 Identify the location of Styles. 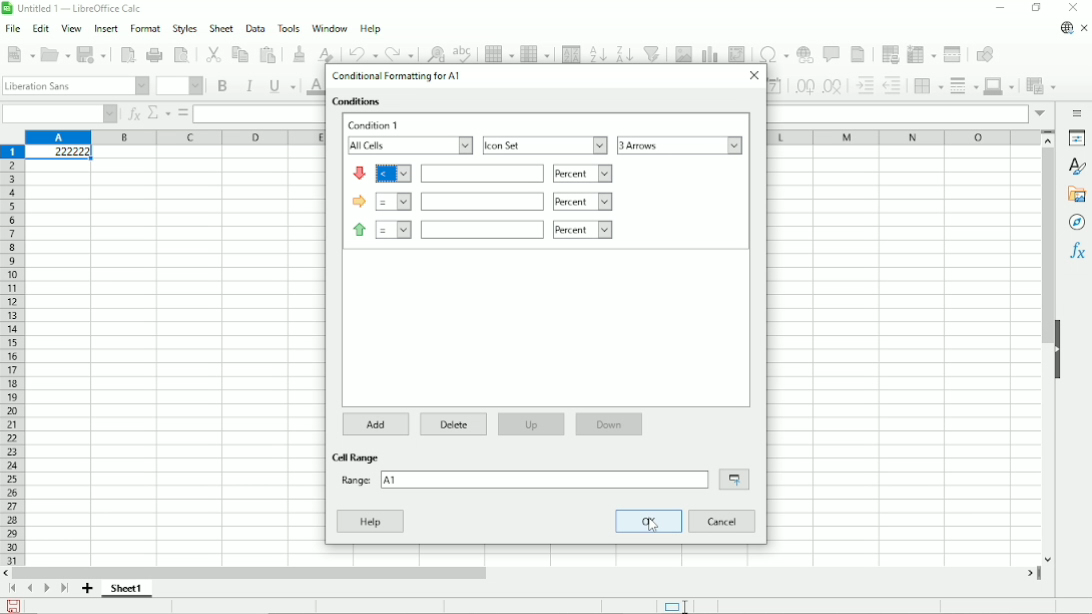
(1079, 167).